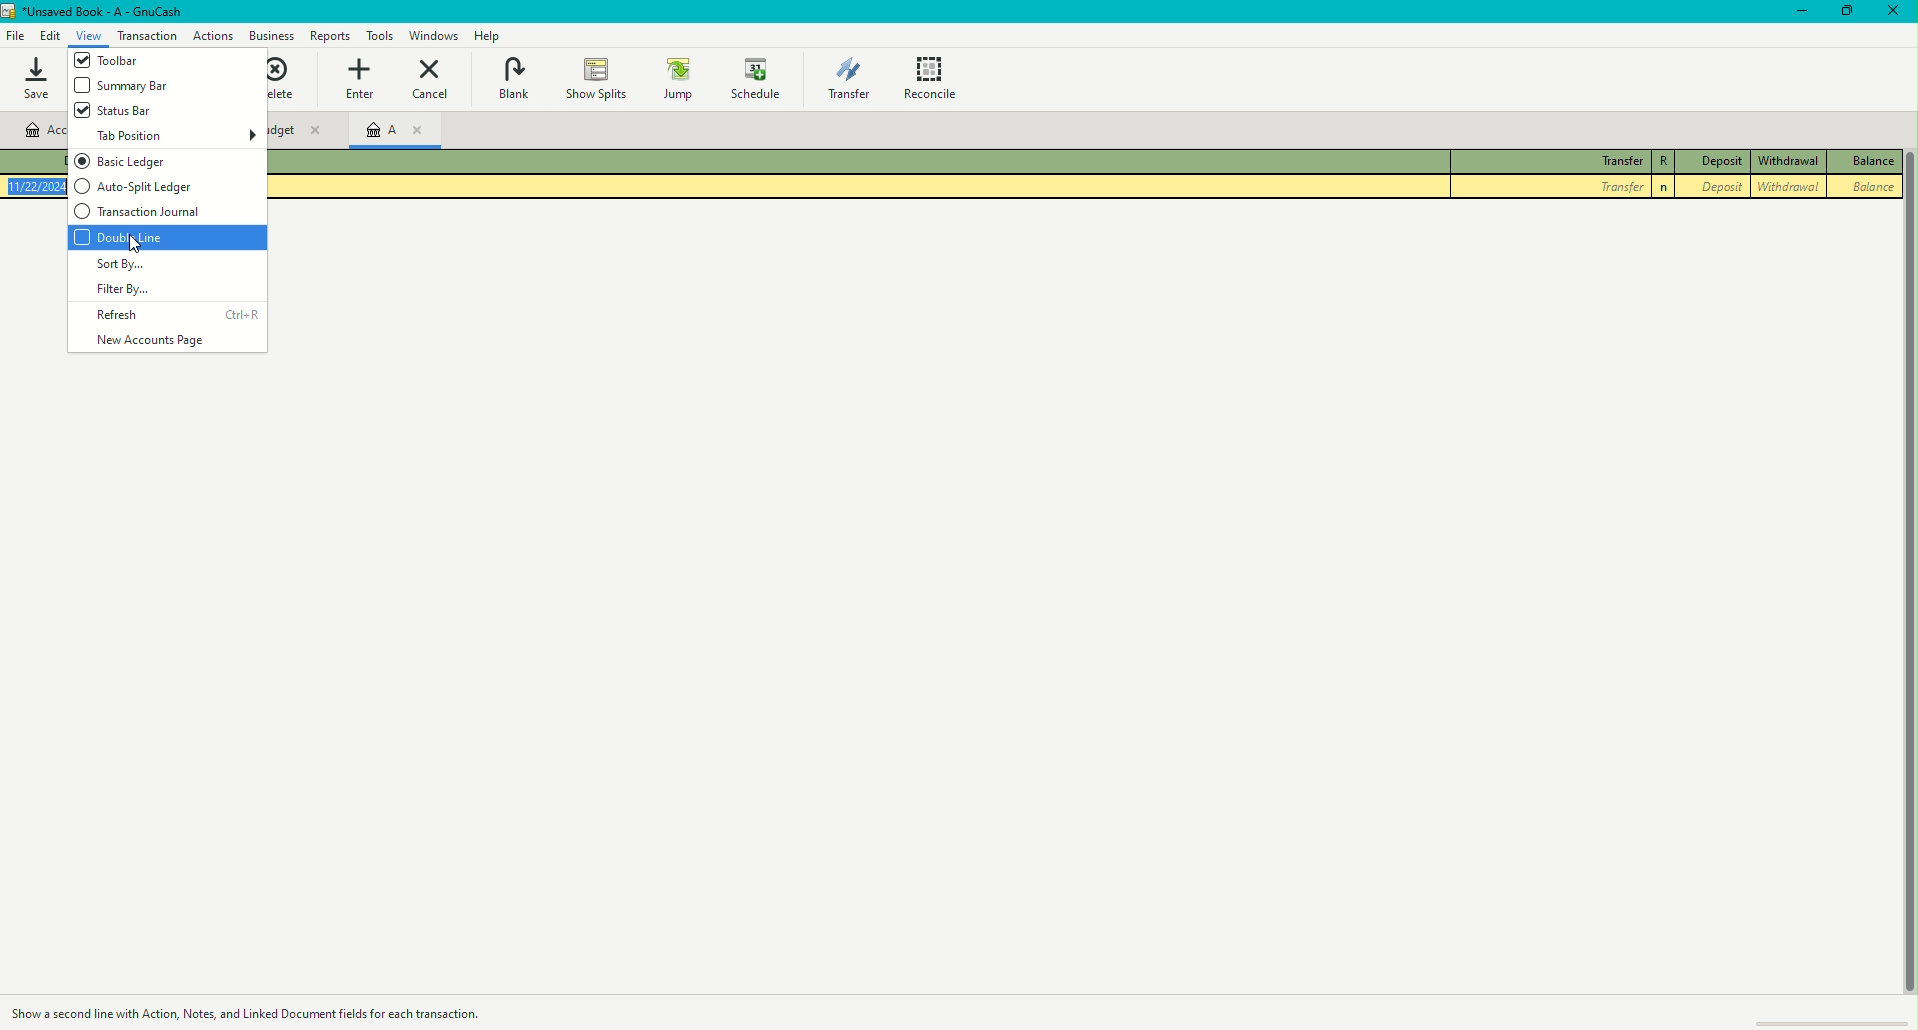 The width and height of the screenshot is (1918, 1030). Describe the element at coordinates (134, 188) in the screenshot. I see `Auto-split ledger` at that location.